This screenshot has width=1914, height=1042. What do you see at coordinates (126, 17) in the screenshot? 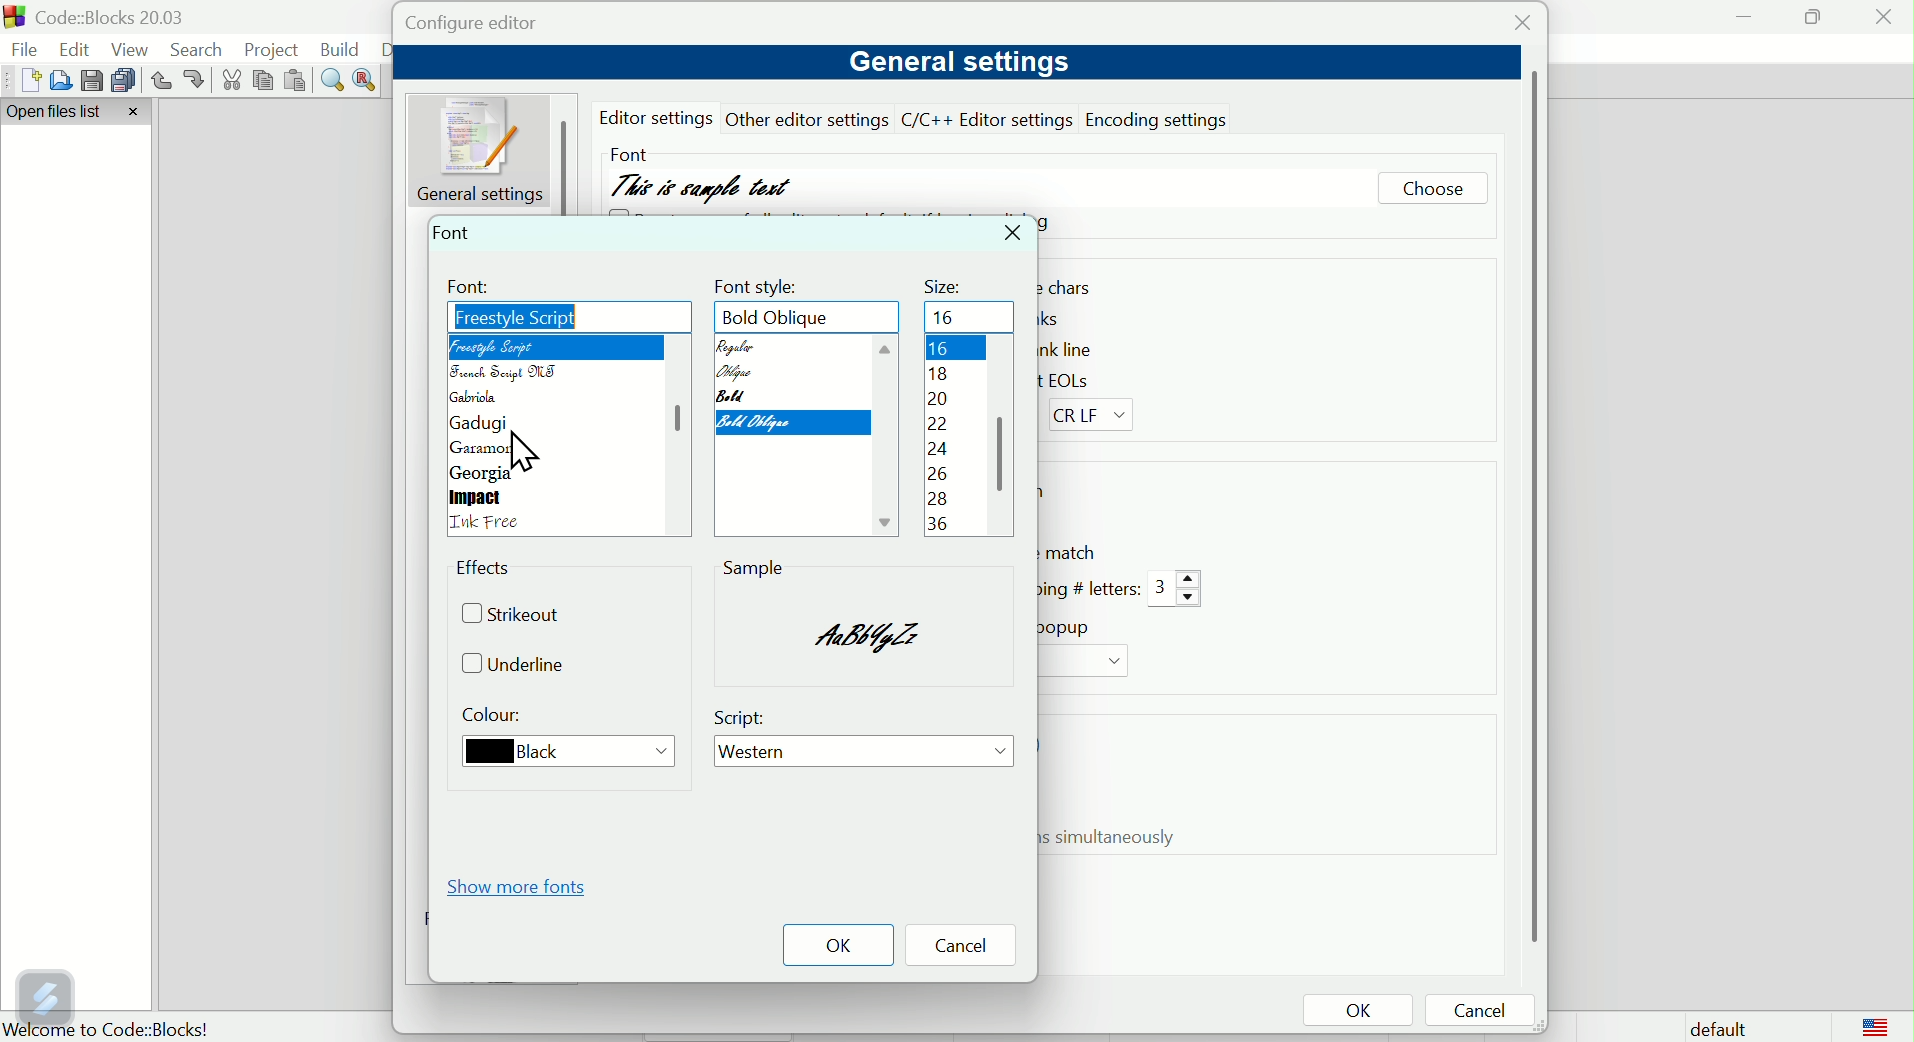
I see `Court blocks 2003` at bounding box center [126, 17].